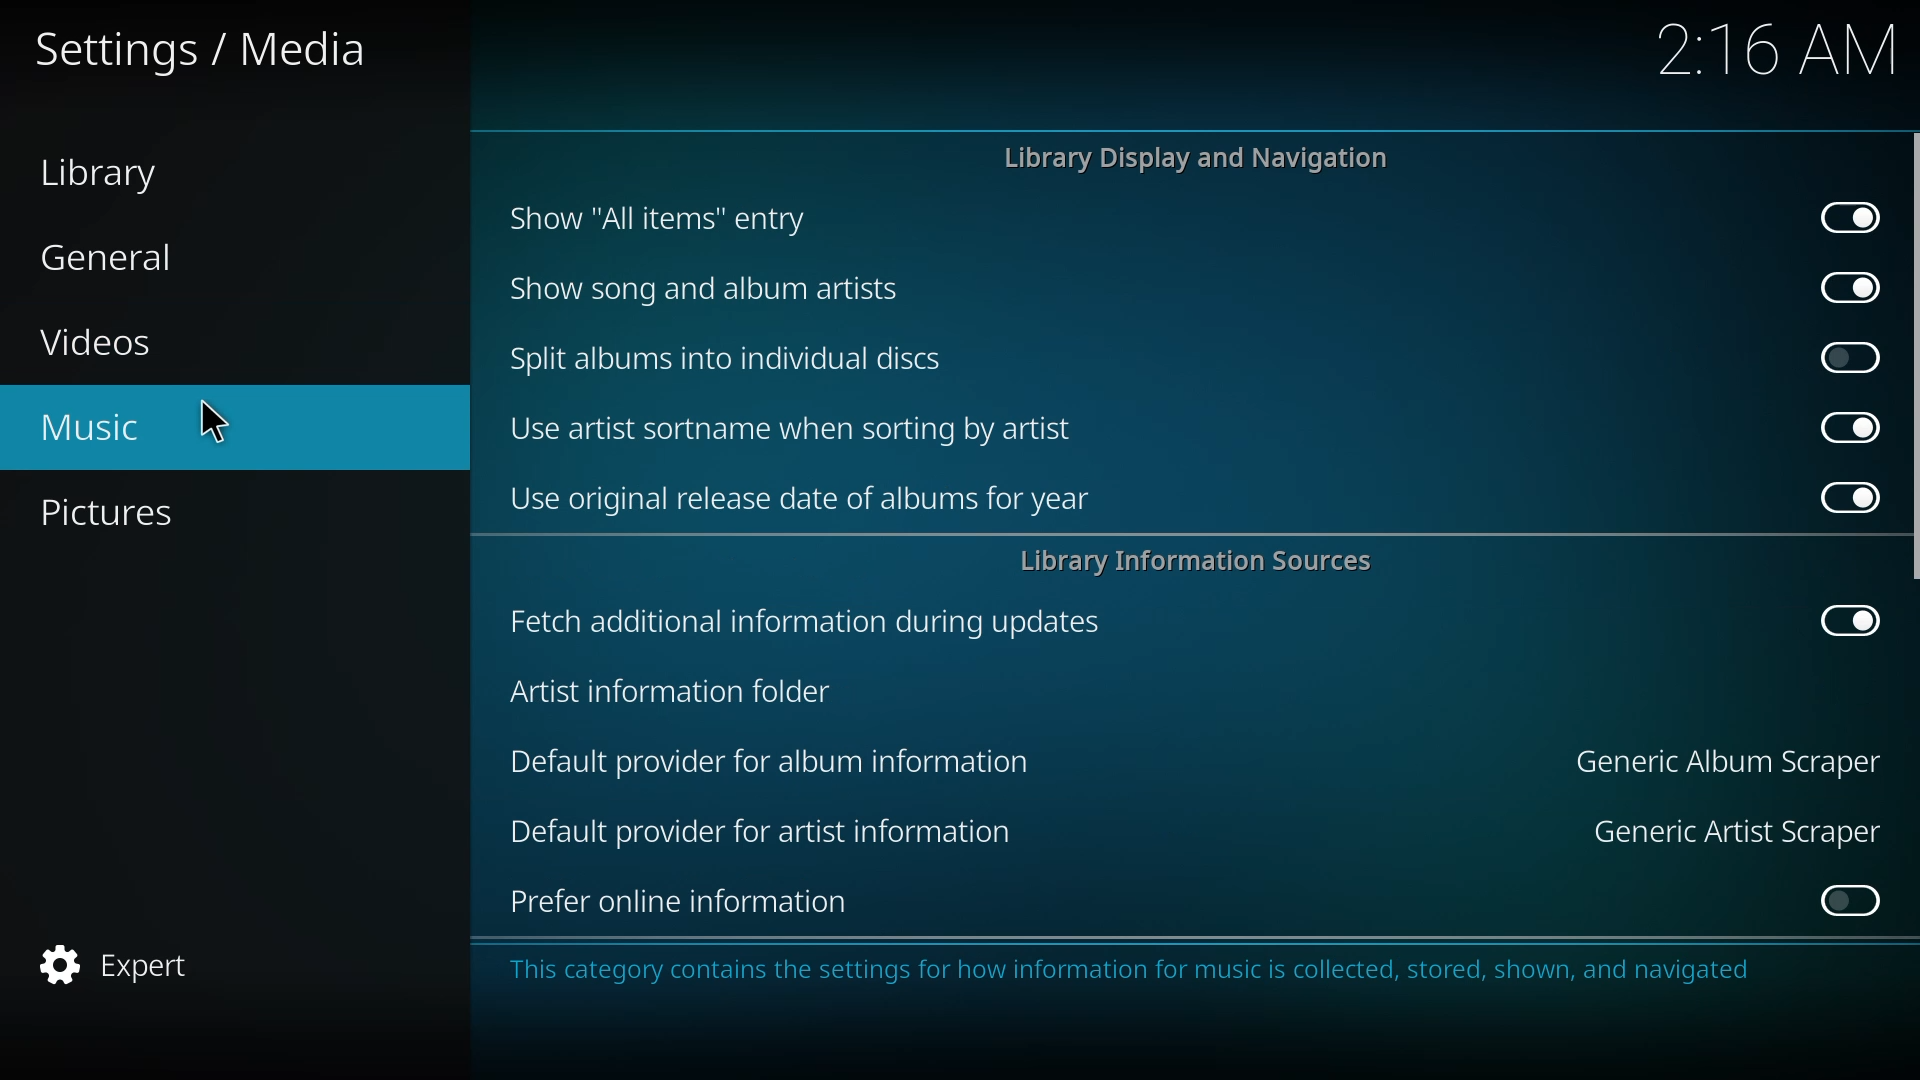  I want to click on default provider for artist information, so click(770, 832).